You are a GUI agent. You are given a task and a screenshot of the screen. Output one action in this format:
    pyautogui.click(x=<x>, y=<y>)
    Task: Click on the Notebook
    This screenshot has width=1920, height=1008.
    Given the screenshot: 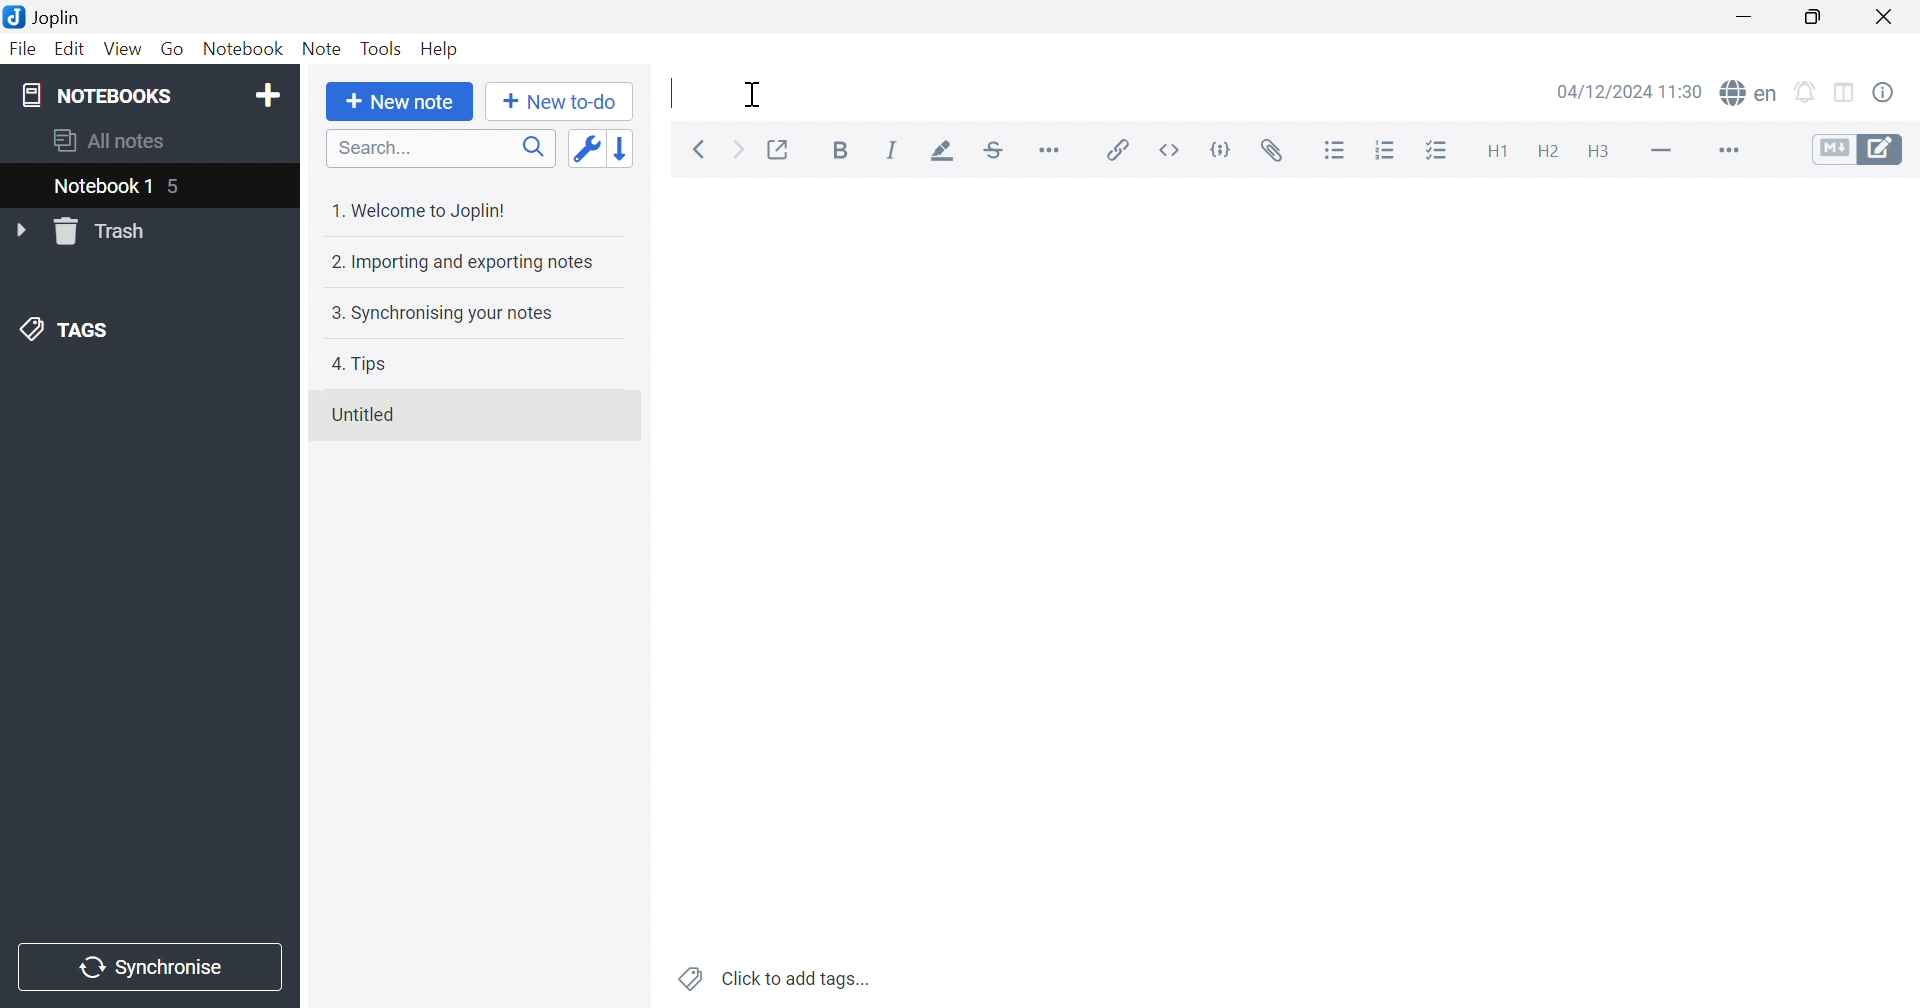 What is the action you would take?
    pyautogui.click(x=242, y=48)
    